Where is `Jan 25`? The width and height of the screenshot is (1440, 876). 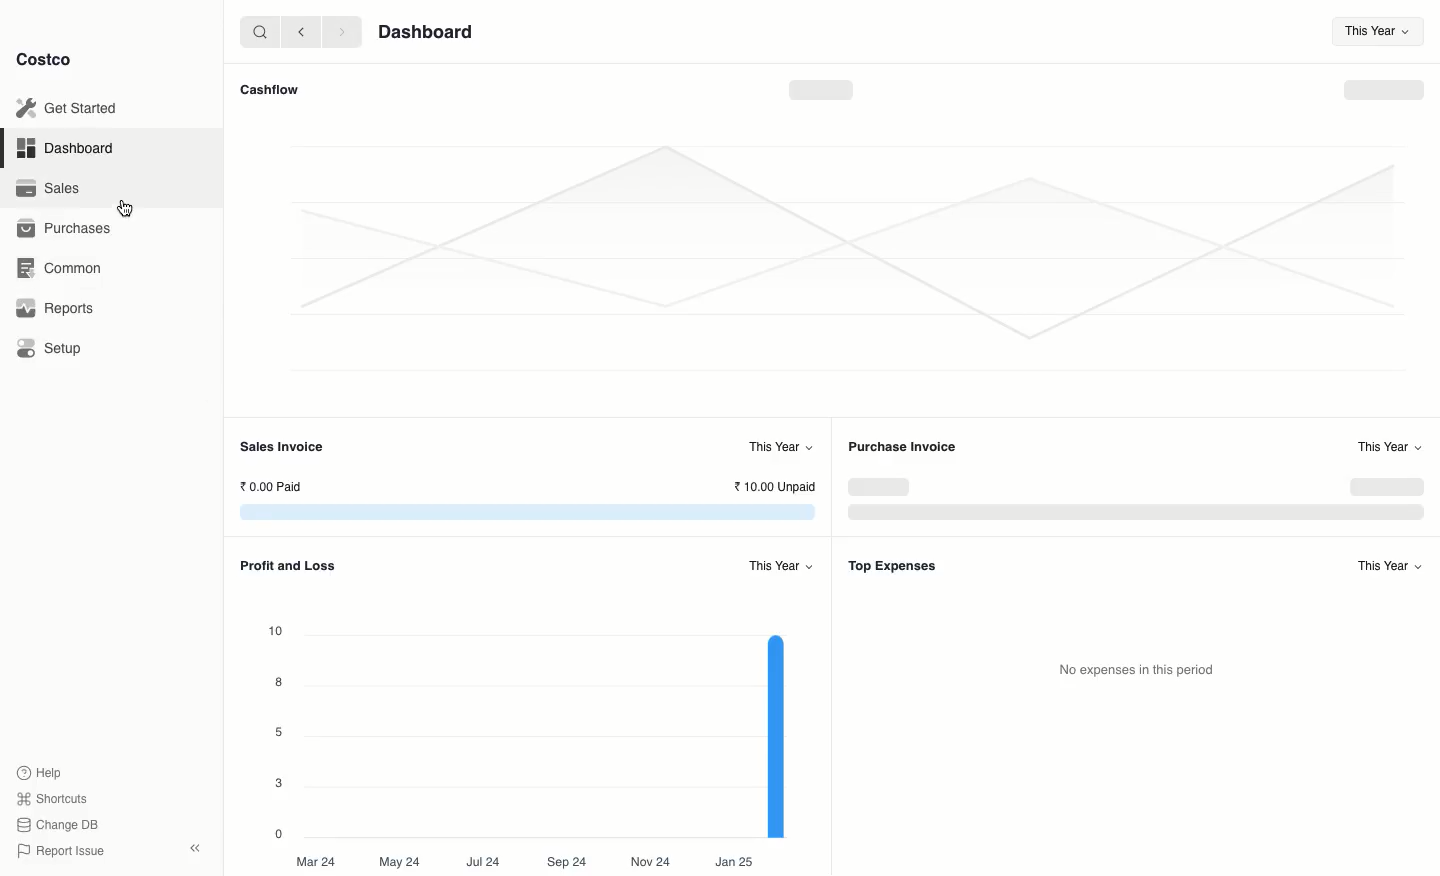 Jan 25 is located at coordinates (739, 861).